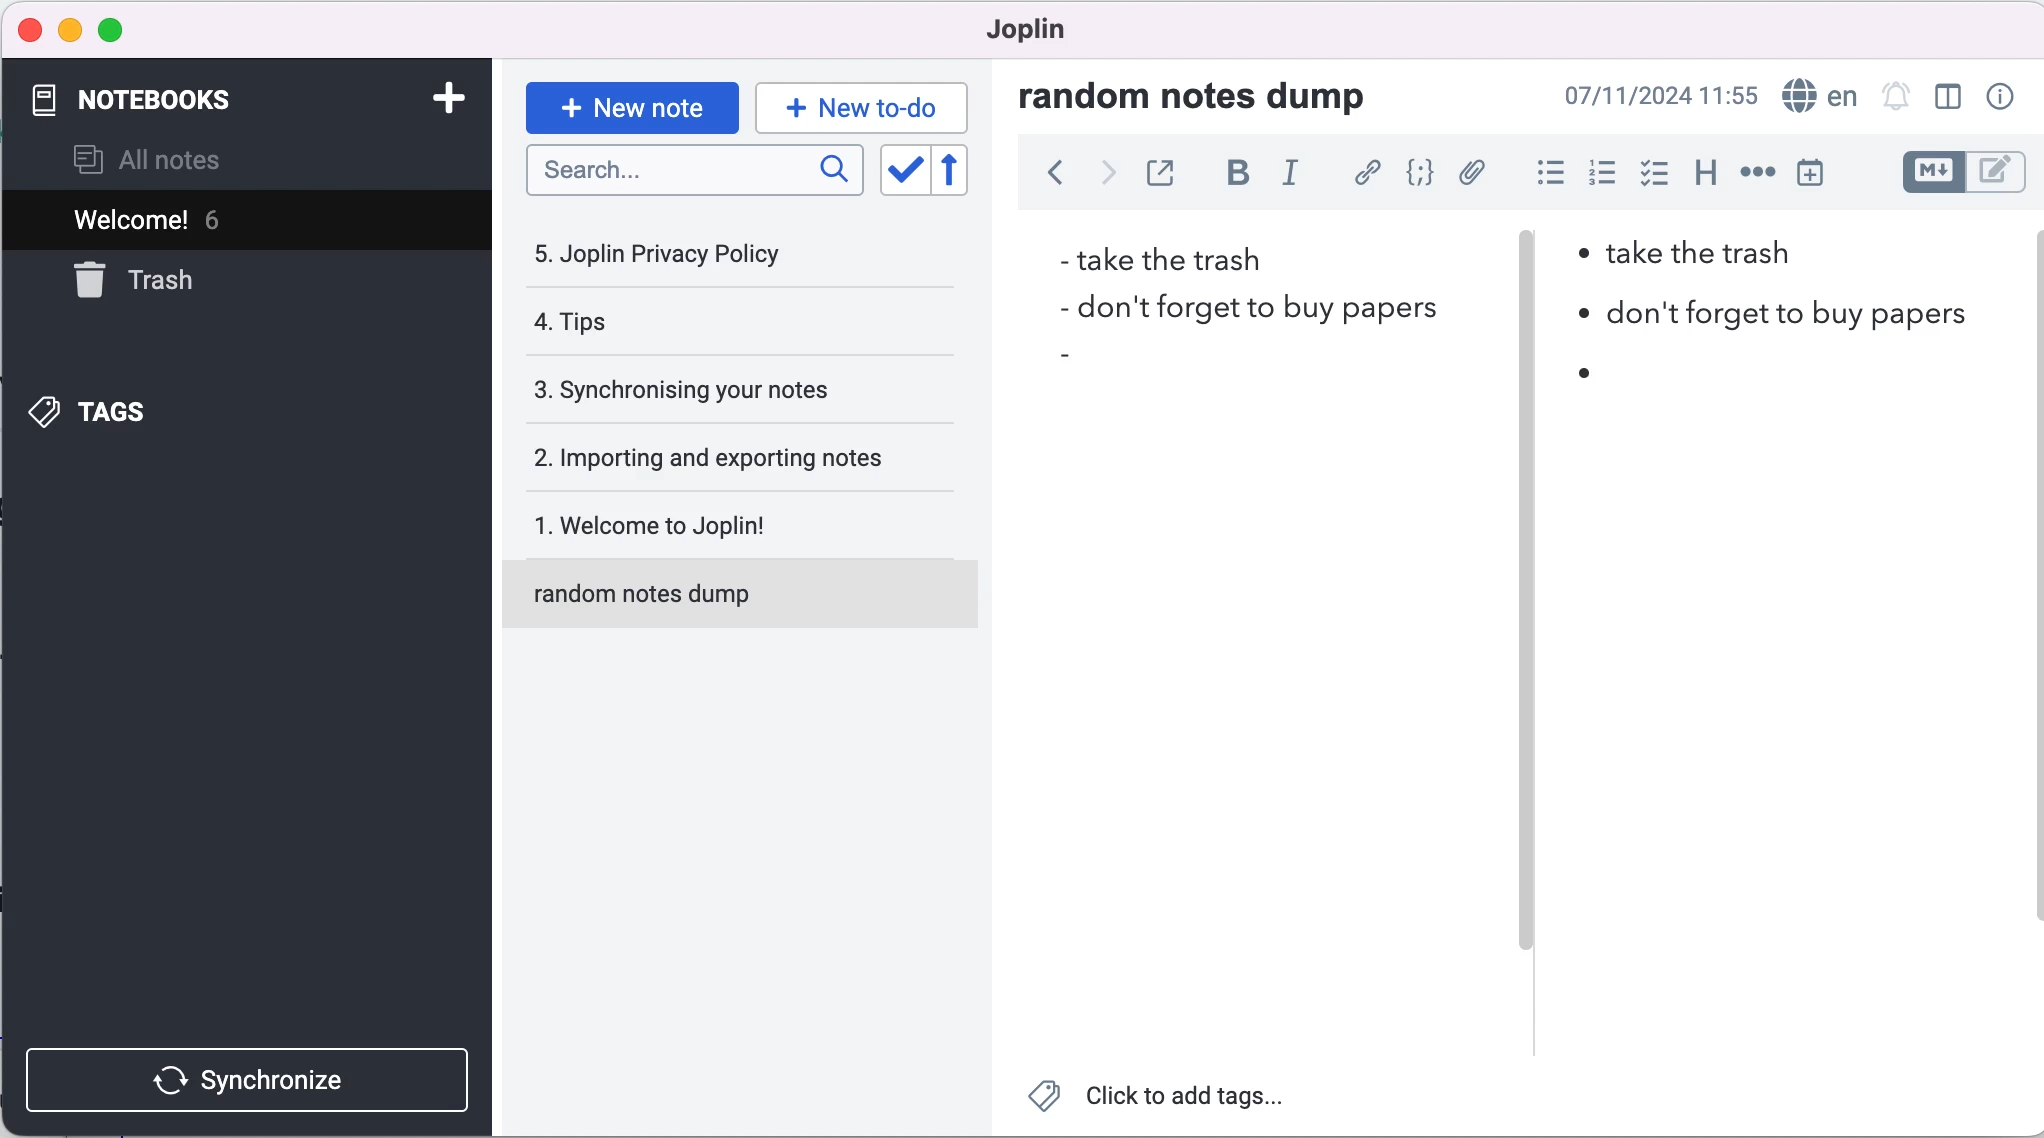 The image size is (2044, 1138). I want to click on synchronising your notes, so click(717, 391).